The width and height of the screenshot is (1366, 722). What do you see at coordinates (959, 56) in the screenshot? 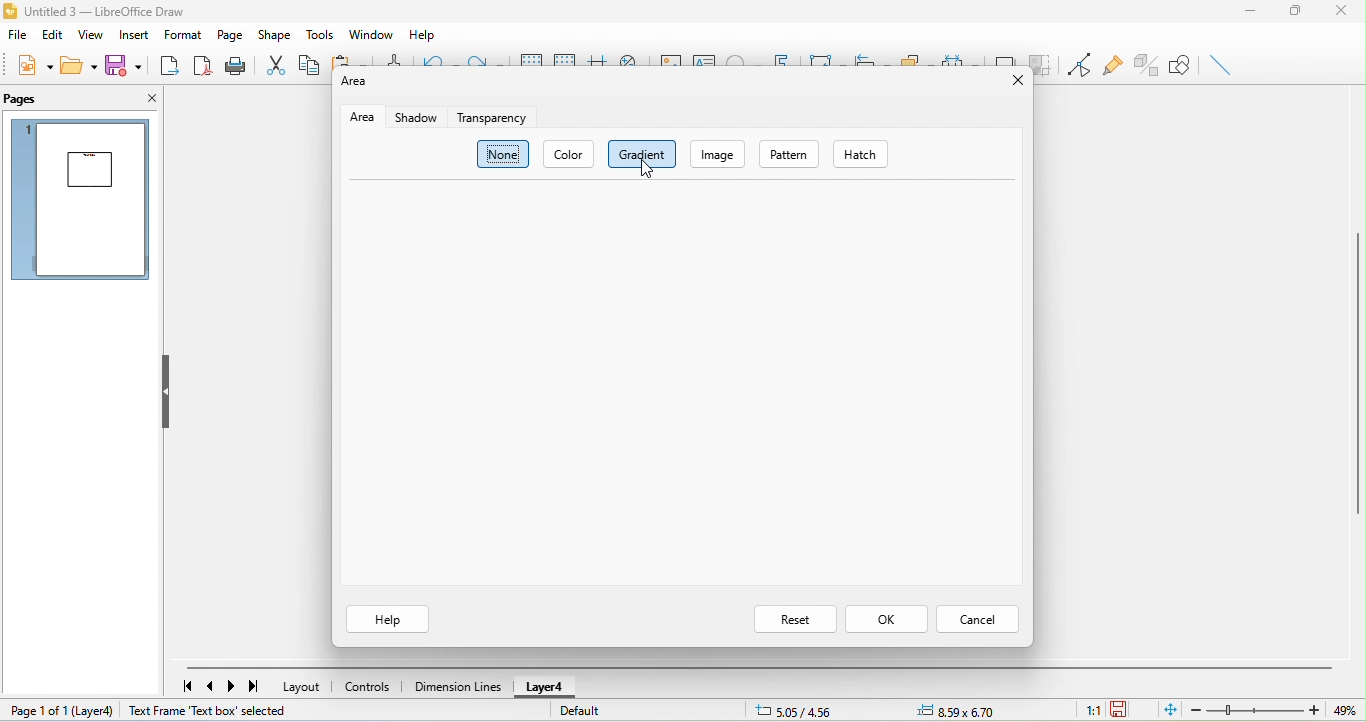
I see `select at least three object` at bounding box center [959, 56].